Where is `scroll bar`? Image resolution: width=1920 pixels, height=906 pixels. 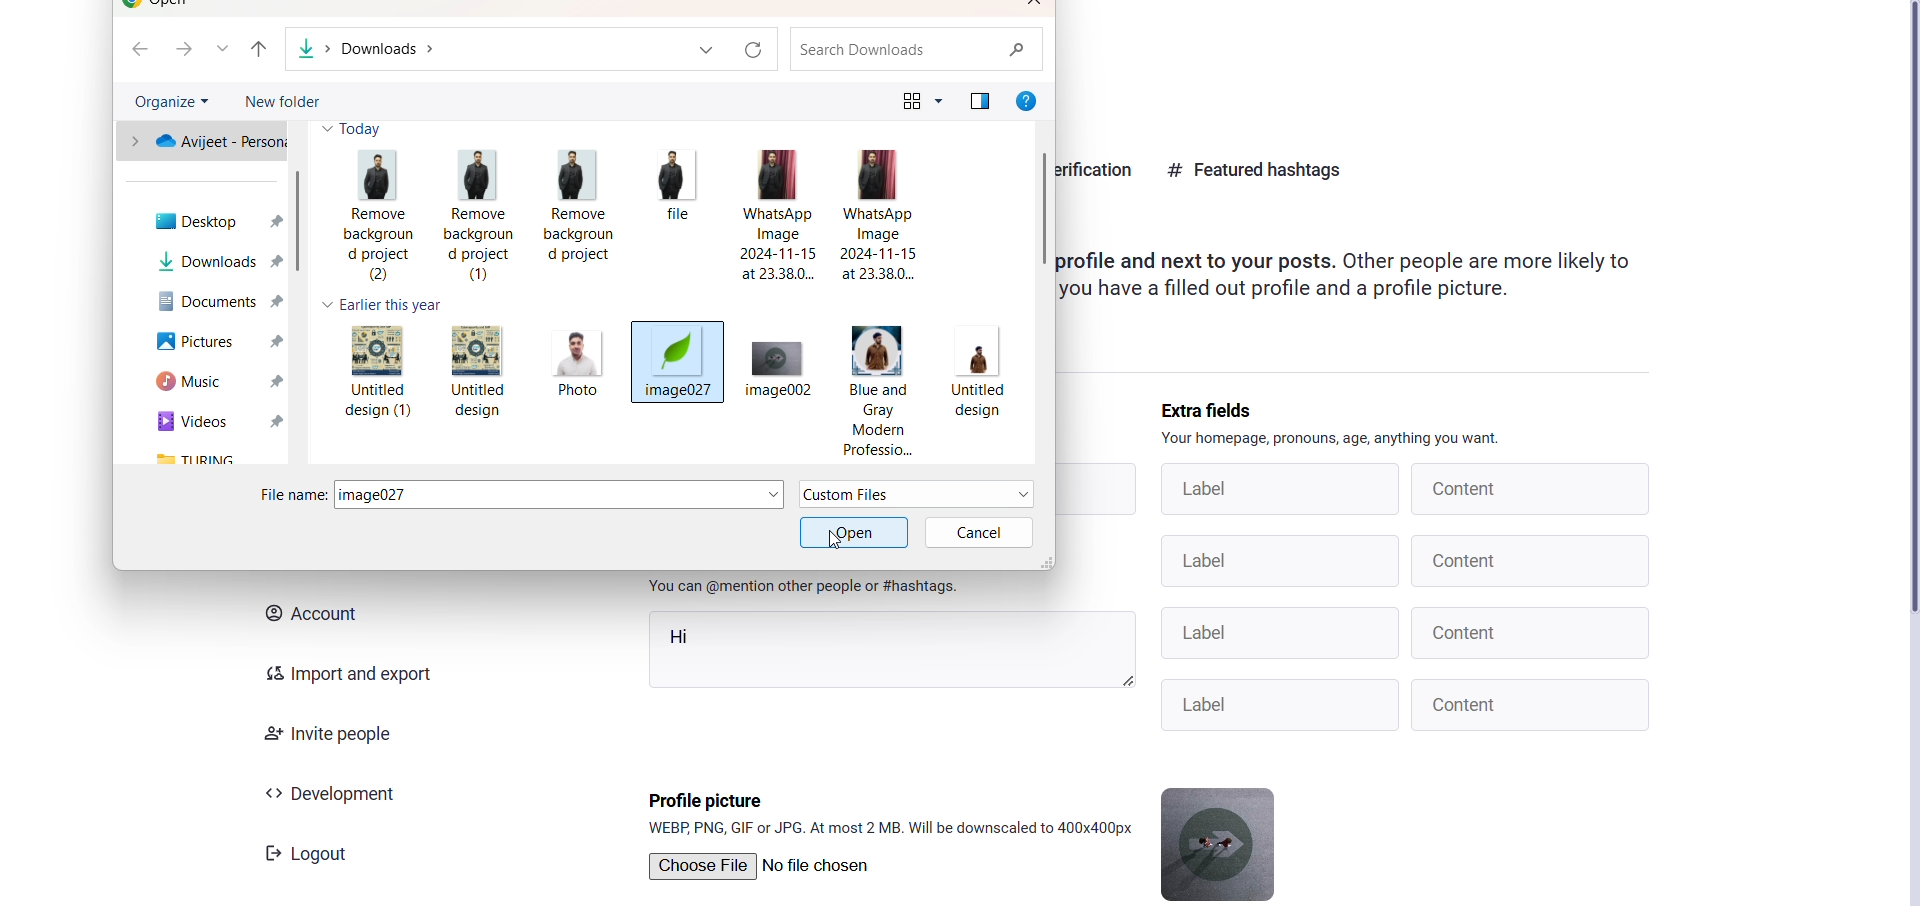
scroll bar is located at coordinates (301, 223).